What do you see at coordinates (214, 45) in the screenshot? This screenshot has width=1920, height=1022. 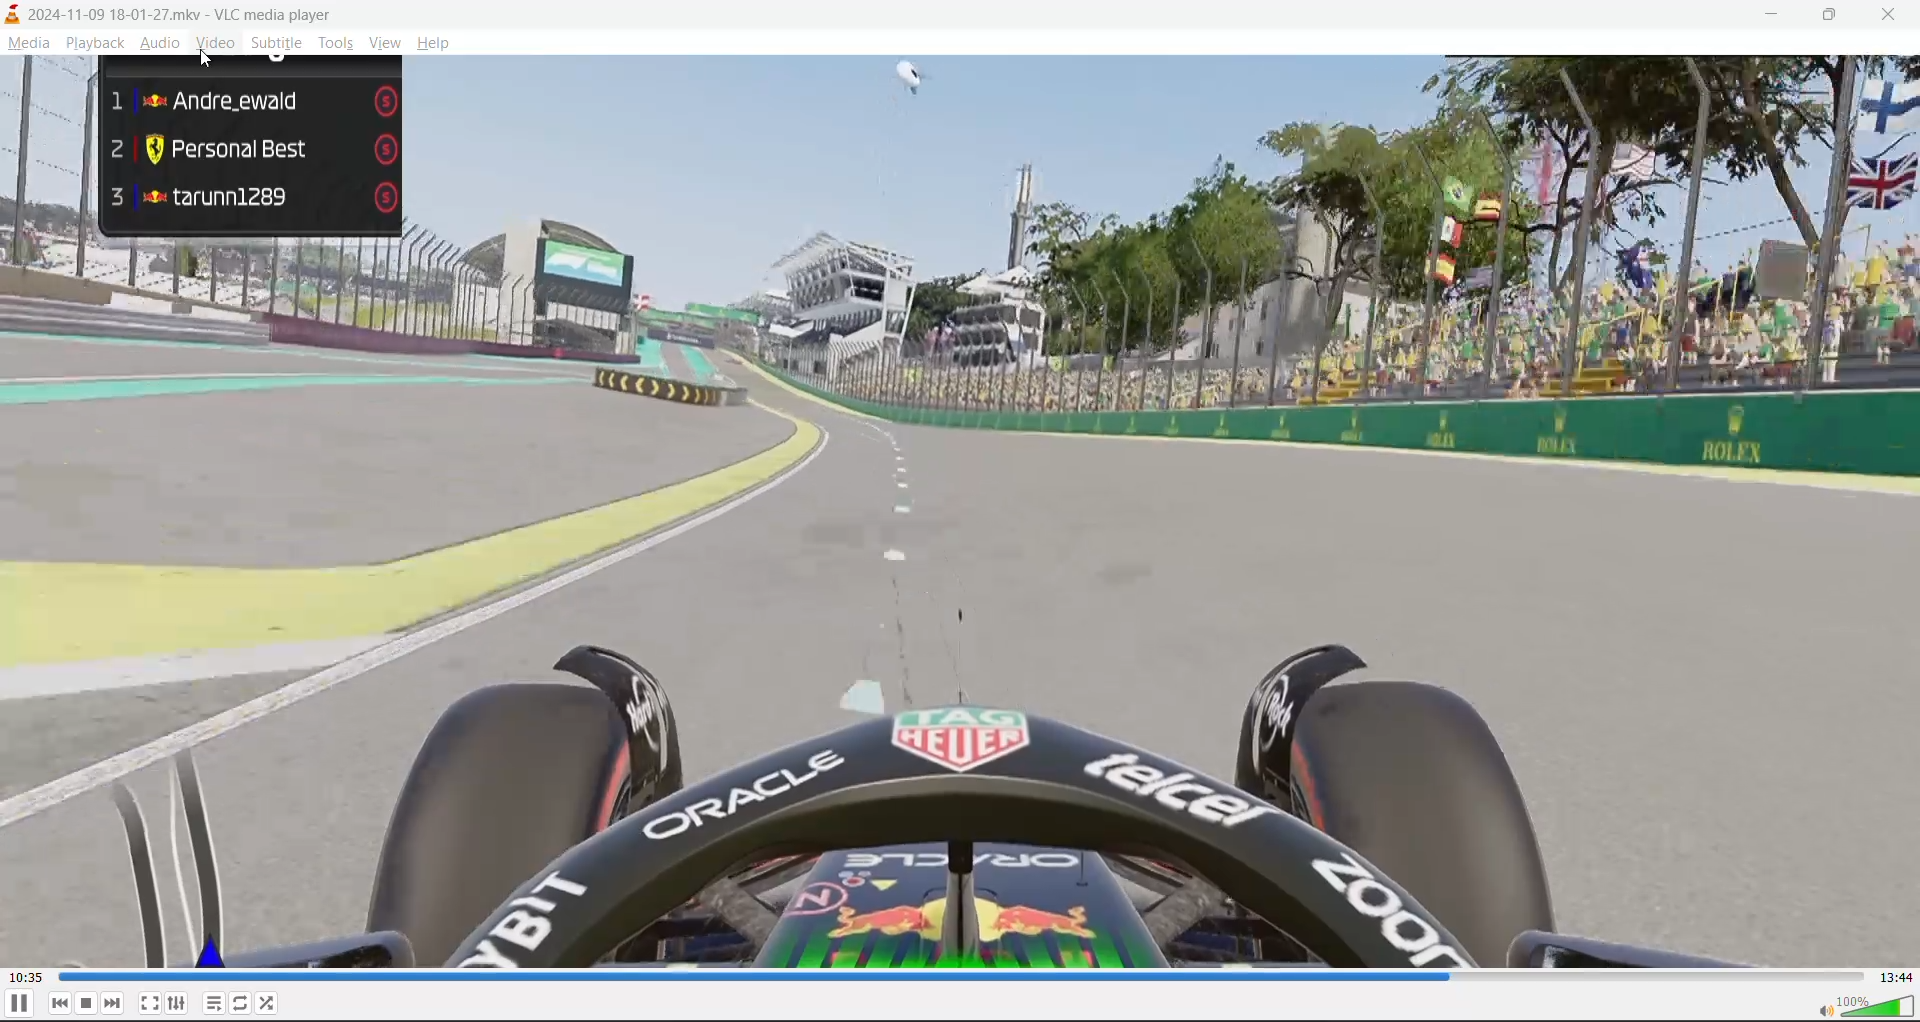 I see `video` at bounding box center [214, 45].